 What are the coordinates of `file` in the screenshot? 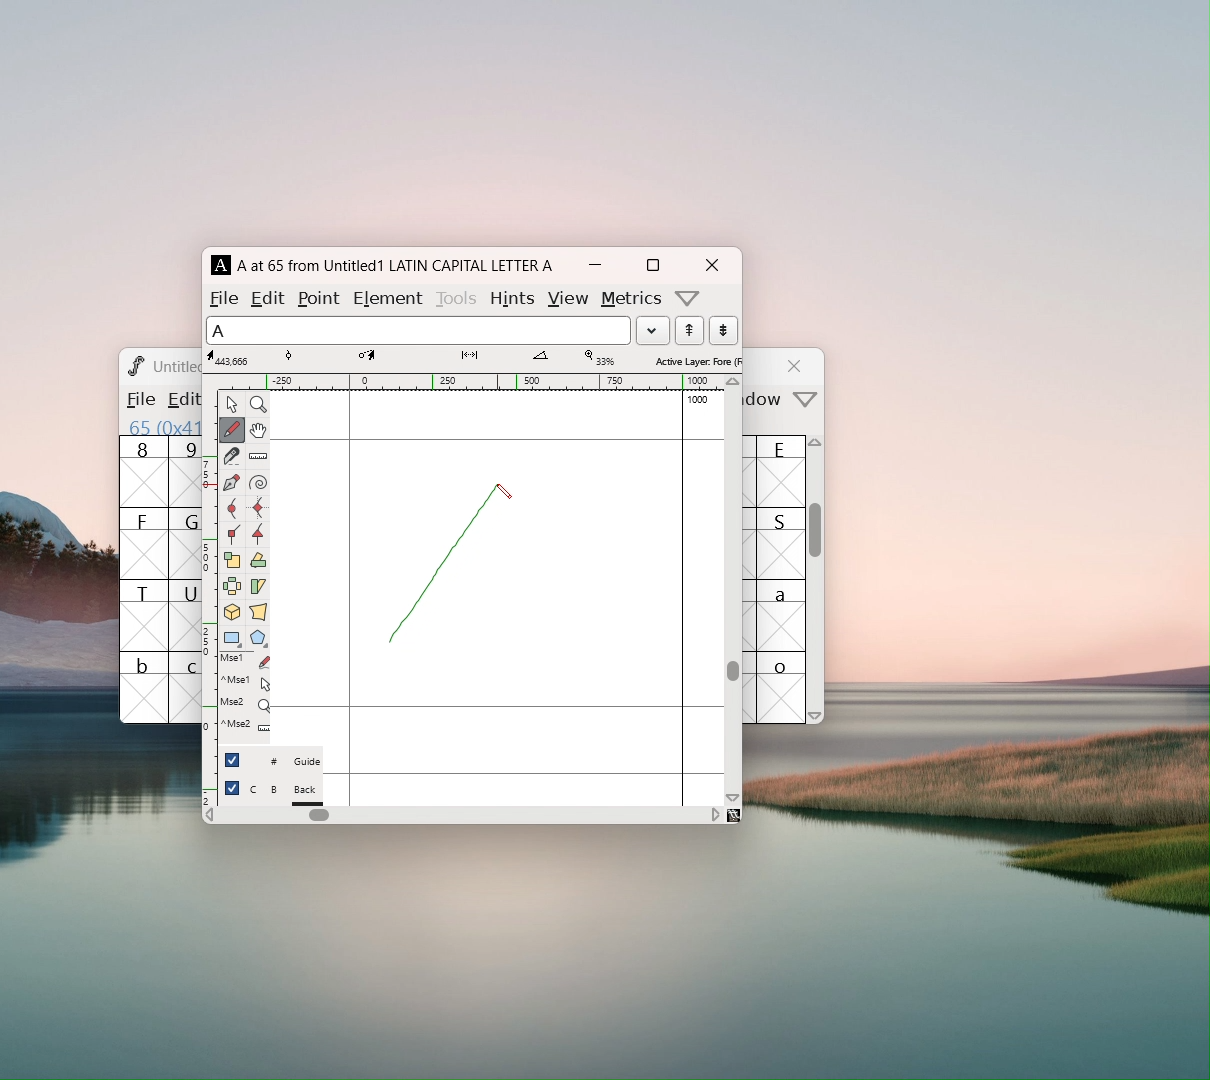 It's located at (224, 298).